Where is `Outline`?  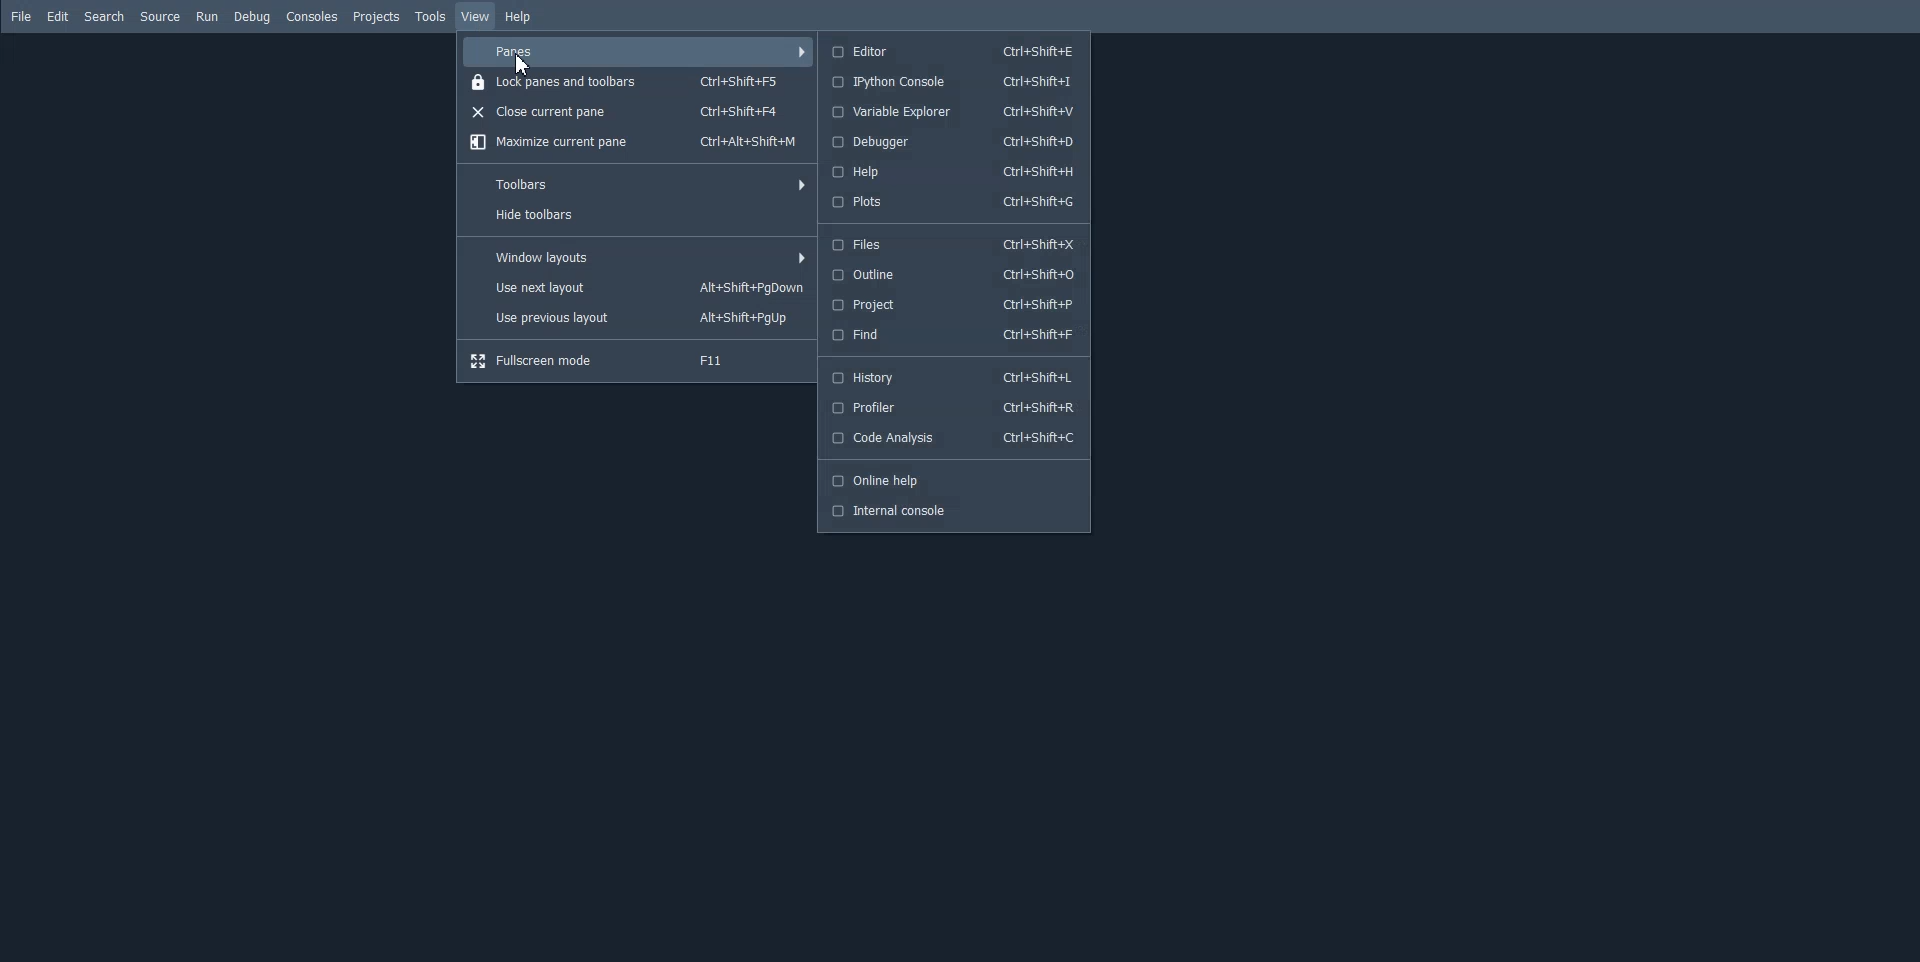 Outline is located at coordinates (951, 274).